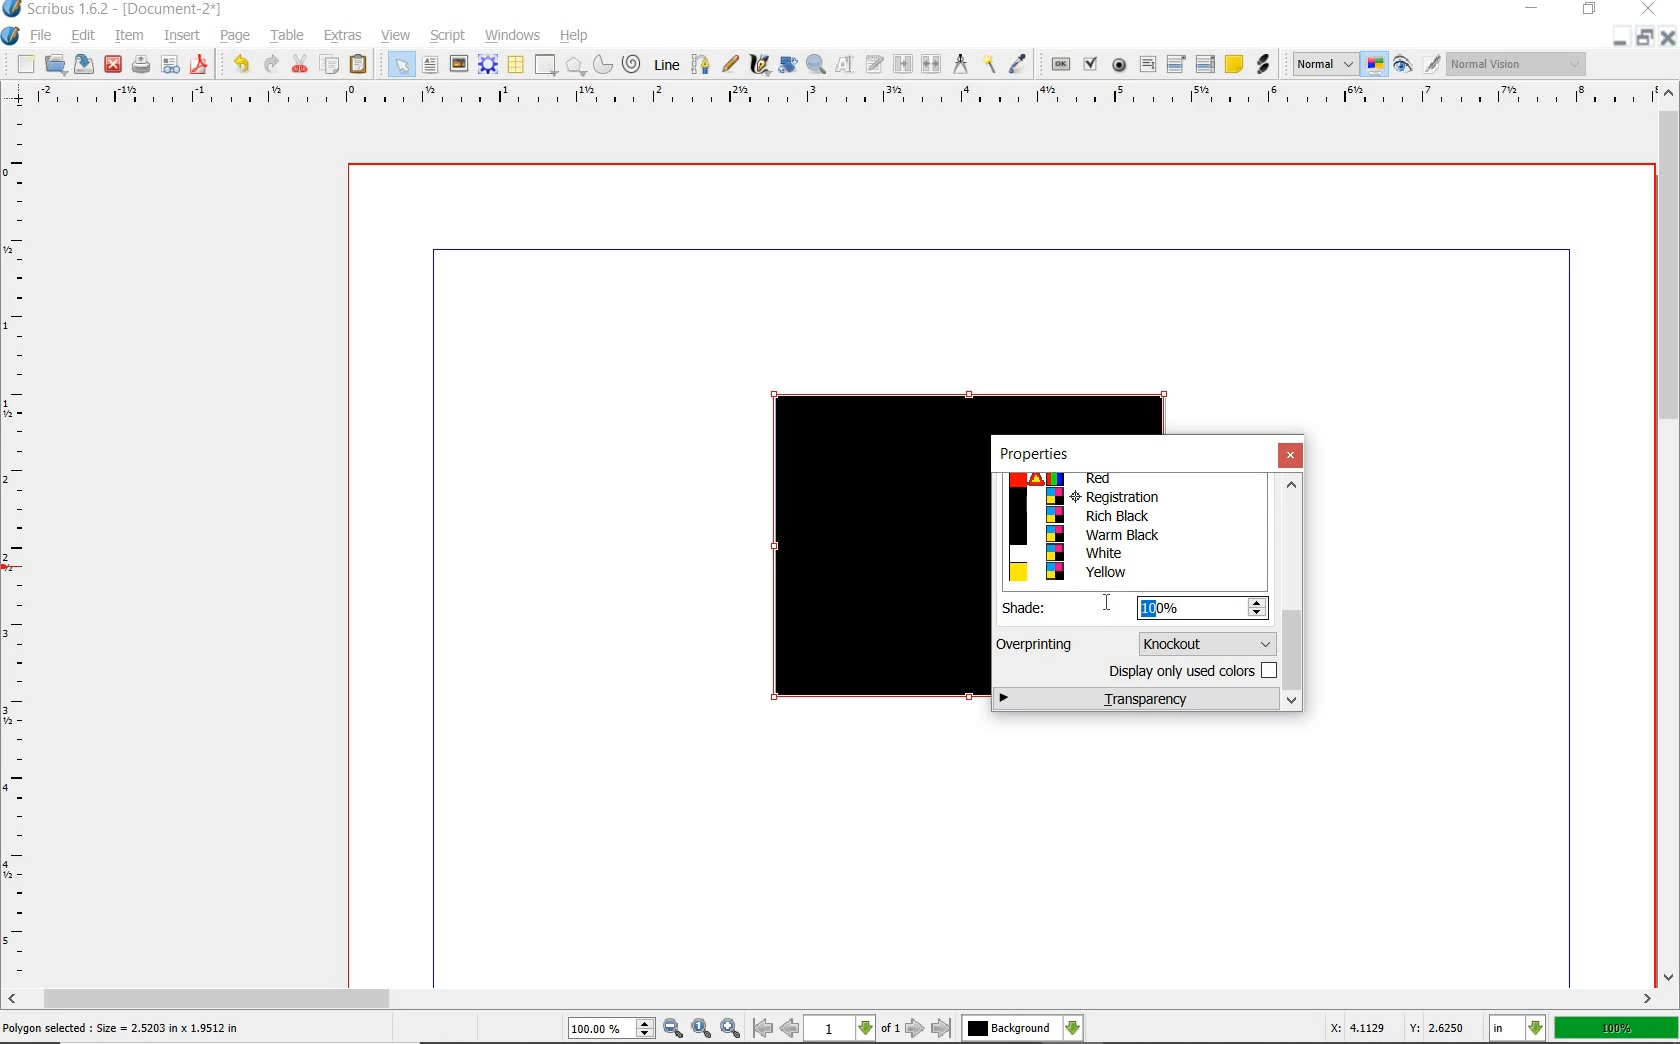  Describe the element at coordinates (1292, 456) in the screenshot. I see `close` at that location.